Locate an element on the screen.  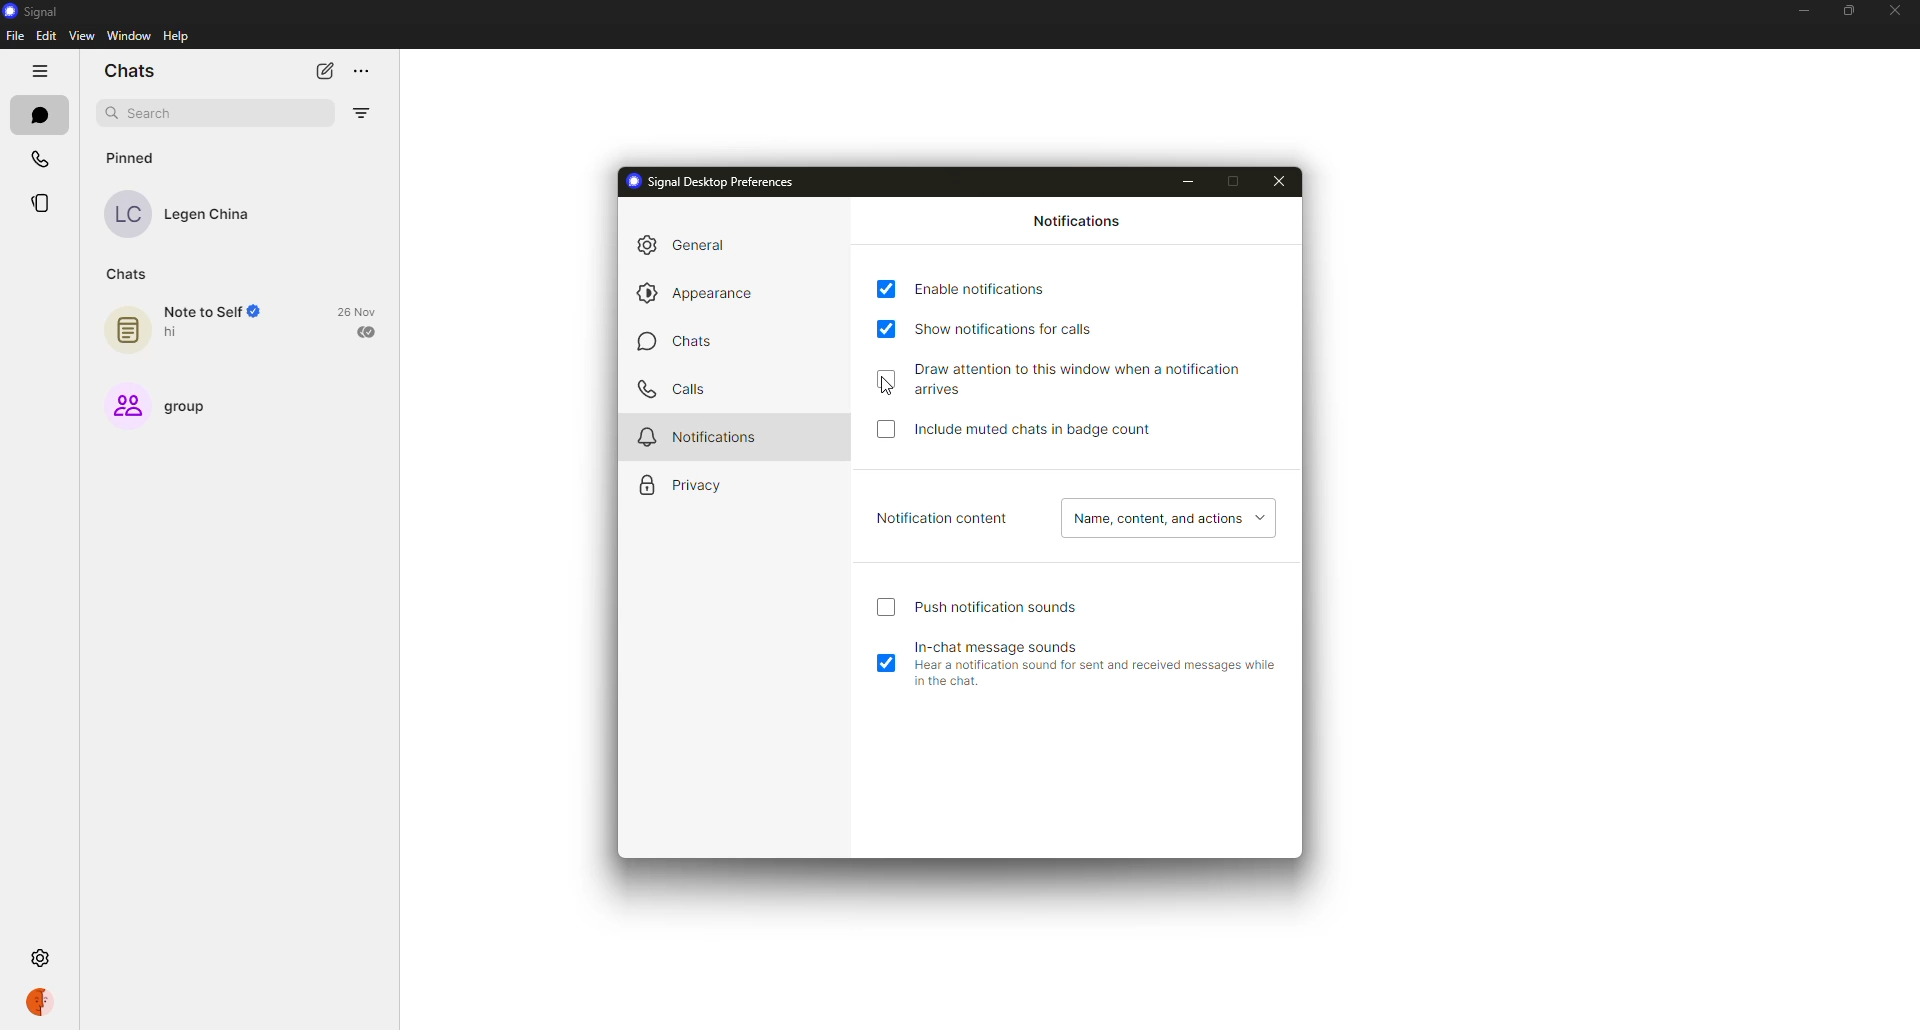
close is located at coordinates (1893, 10).